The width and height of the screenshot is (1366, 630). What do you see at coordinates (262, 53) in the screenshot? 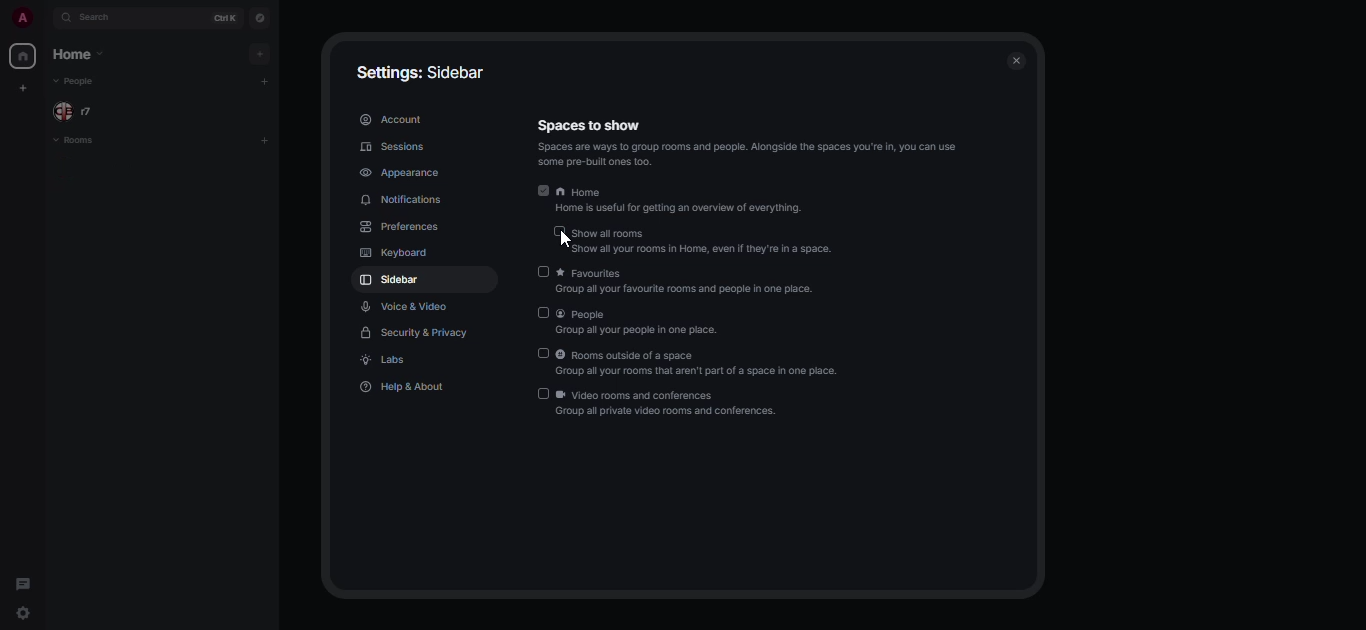
I see `add` at bounding box center [262, 53].